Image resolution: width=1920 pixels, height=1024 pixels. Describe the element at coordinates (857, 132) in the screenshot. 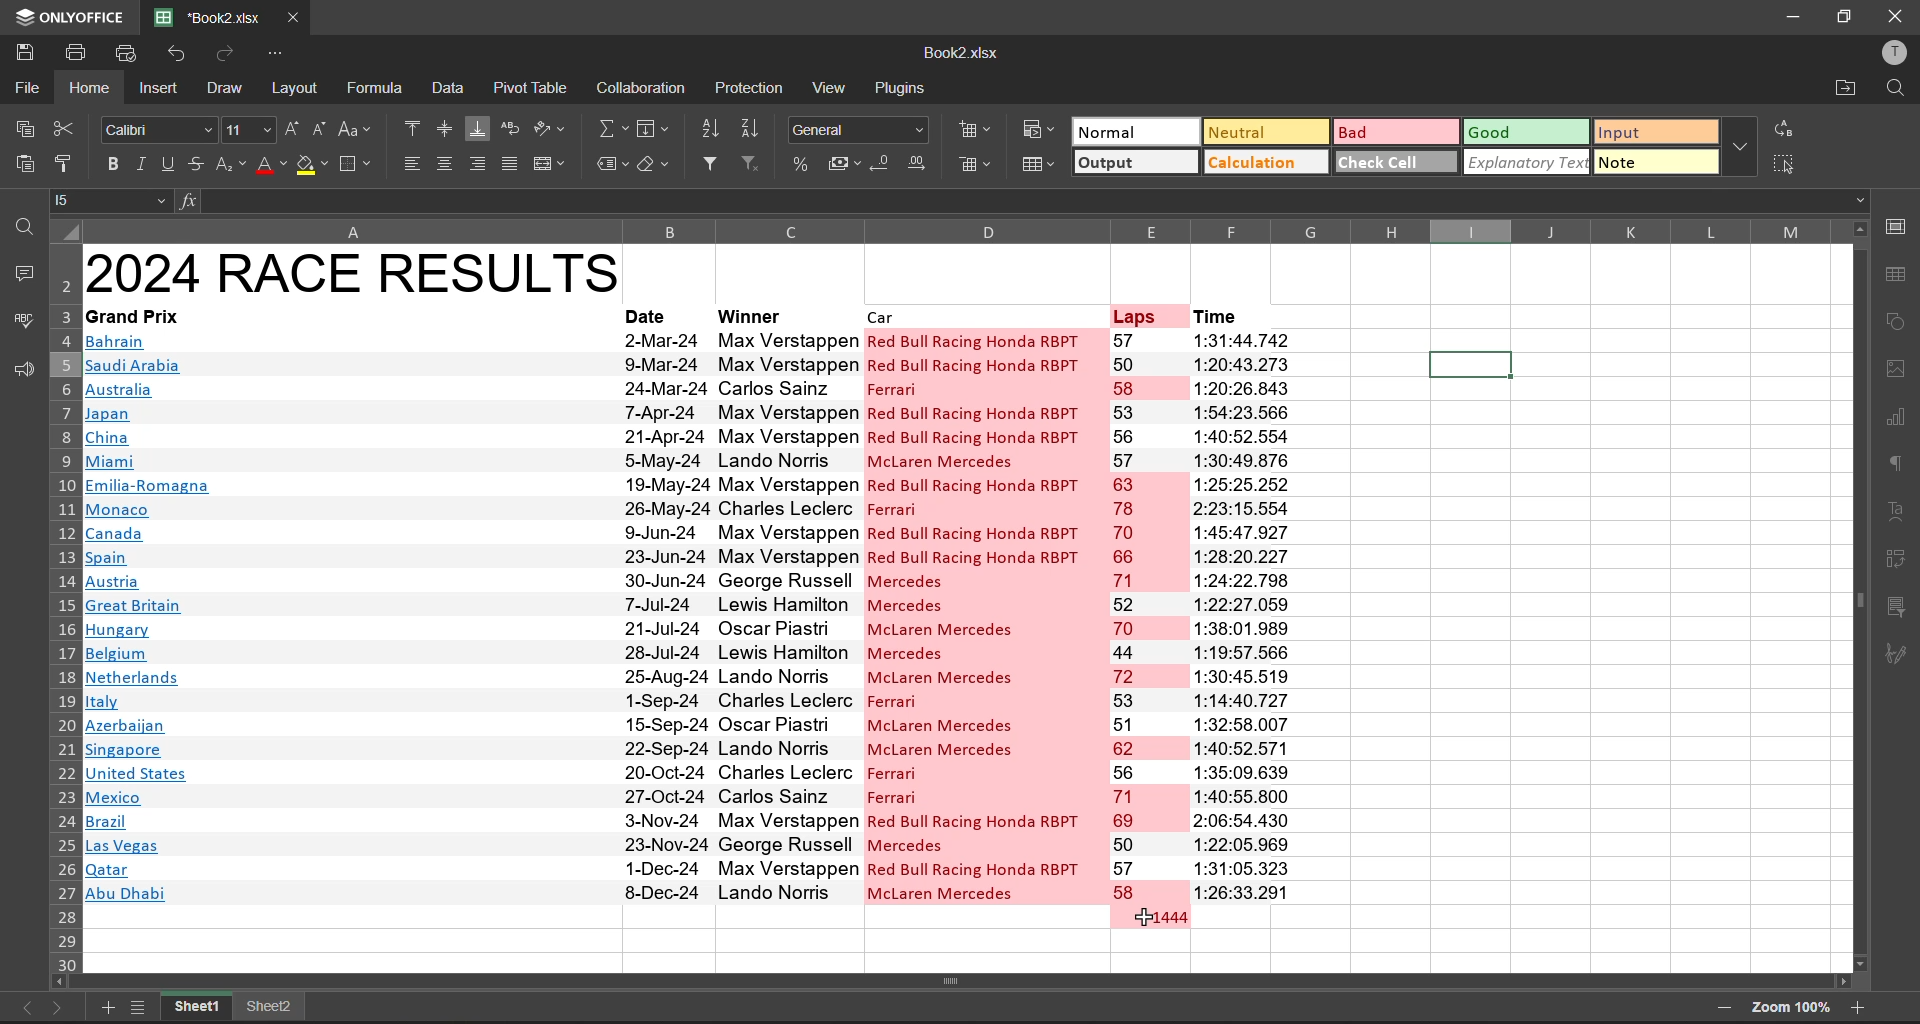

I see `number format` at that location.